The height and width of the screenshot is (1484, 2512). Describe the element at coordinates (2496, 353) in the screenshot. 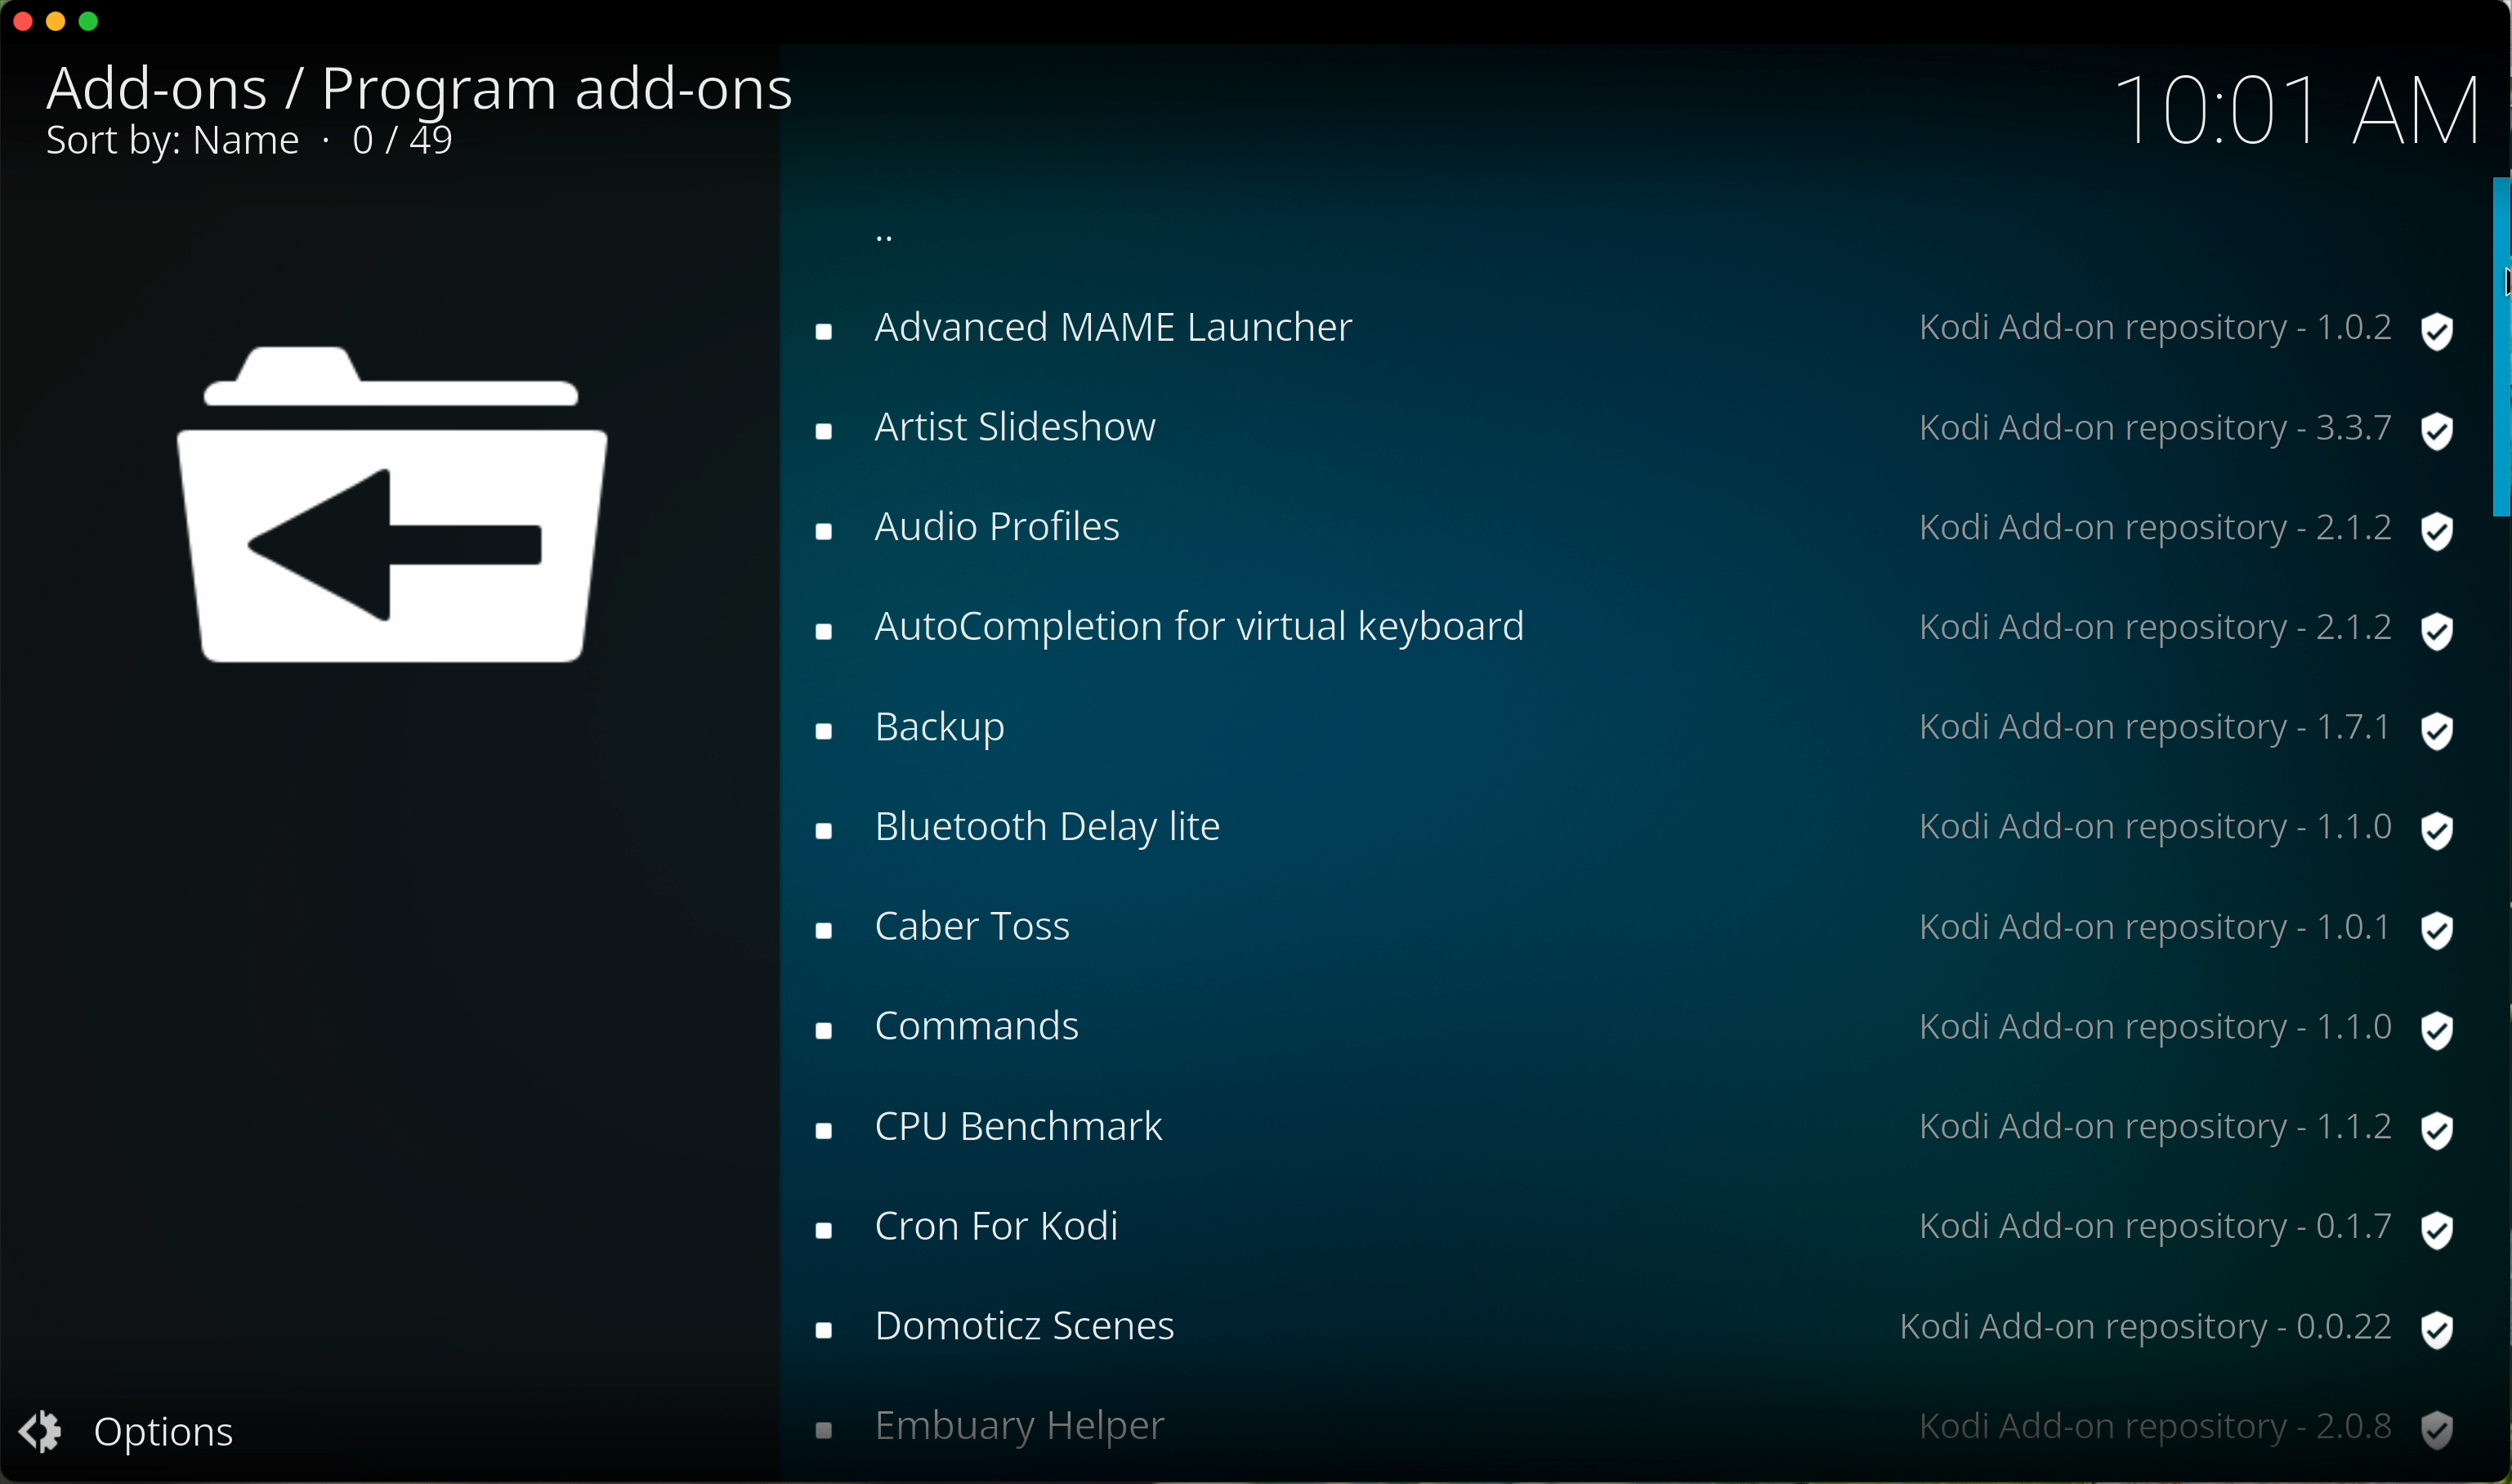

I see `click on scroll bar` at that location.